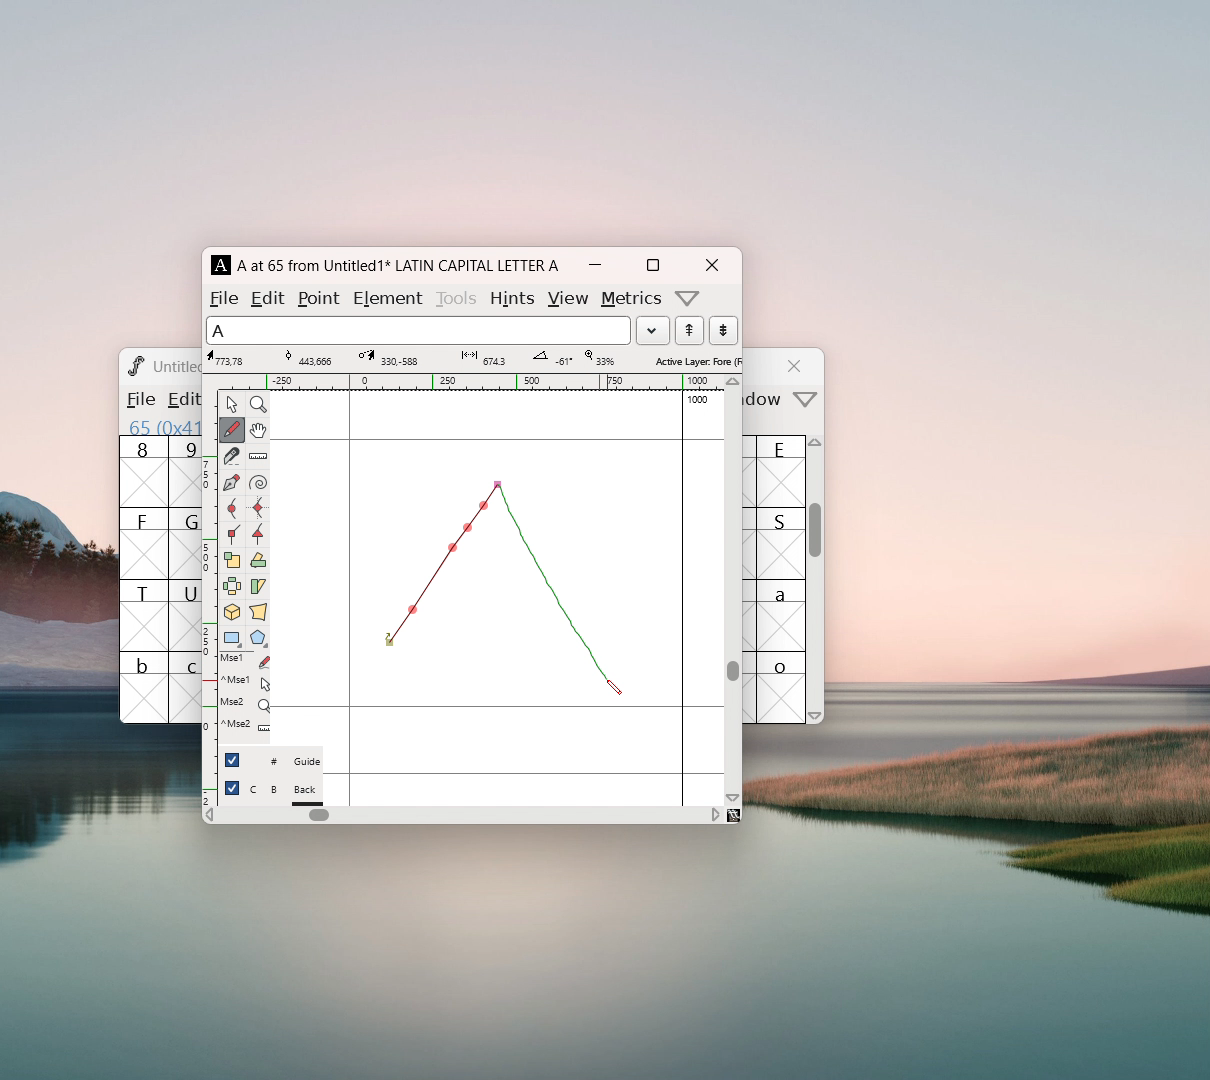 Image resolution: width=1210 pixels, height=1080 pixels. What do you see at coordinates (632, 299) in the screenshot?
I see `metrics` at bounding box center [632, 299].